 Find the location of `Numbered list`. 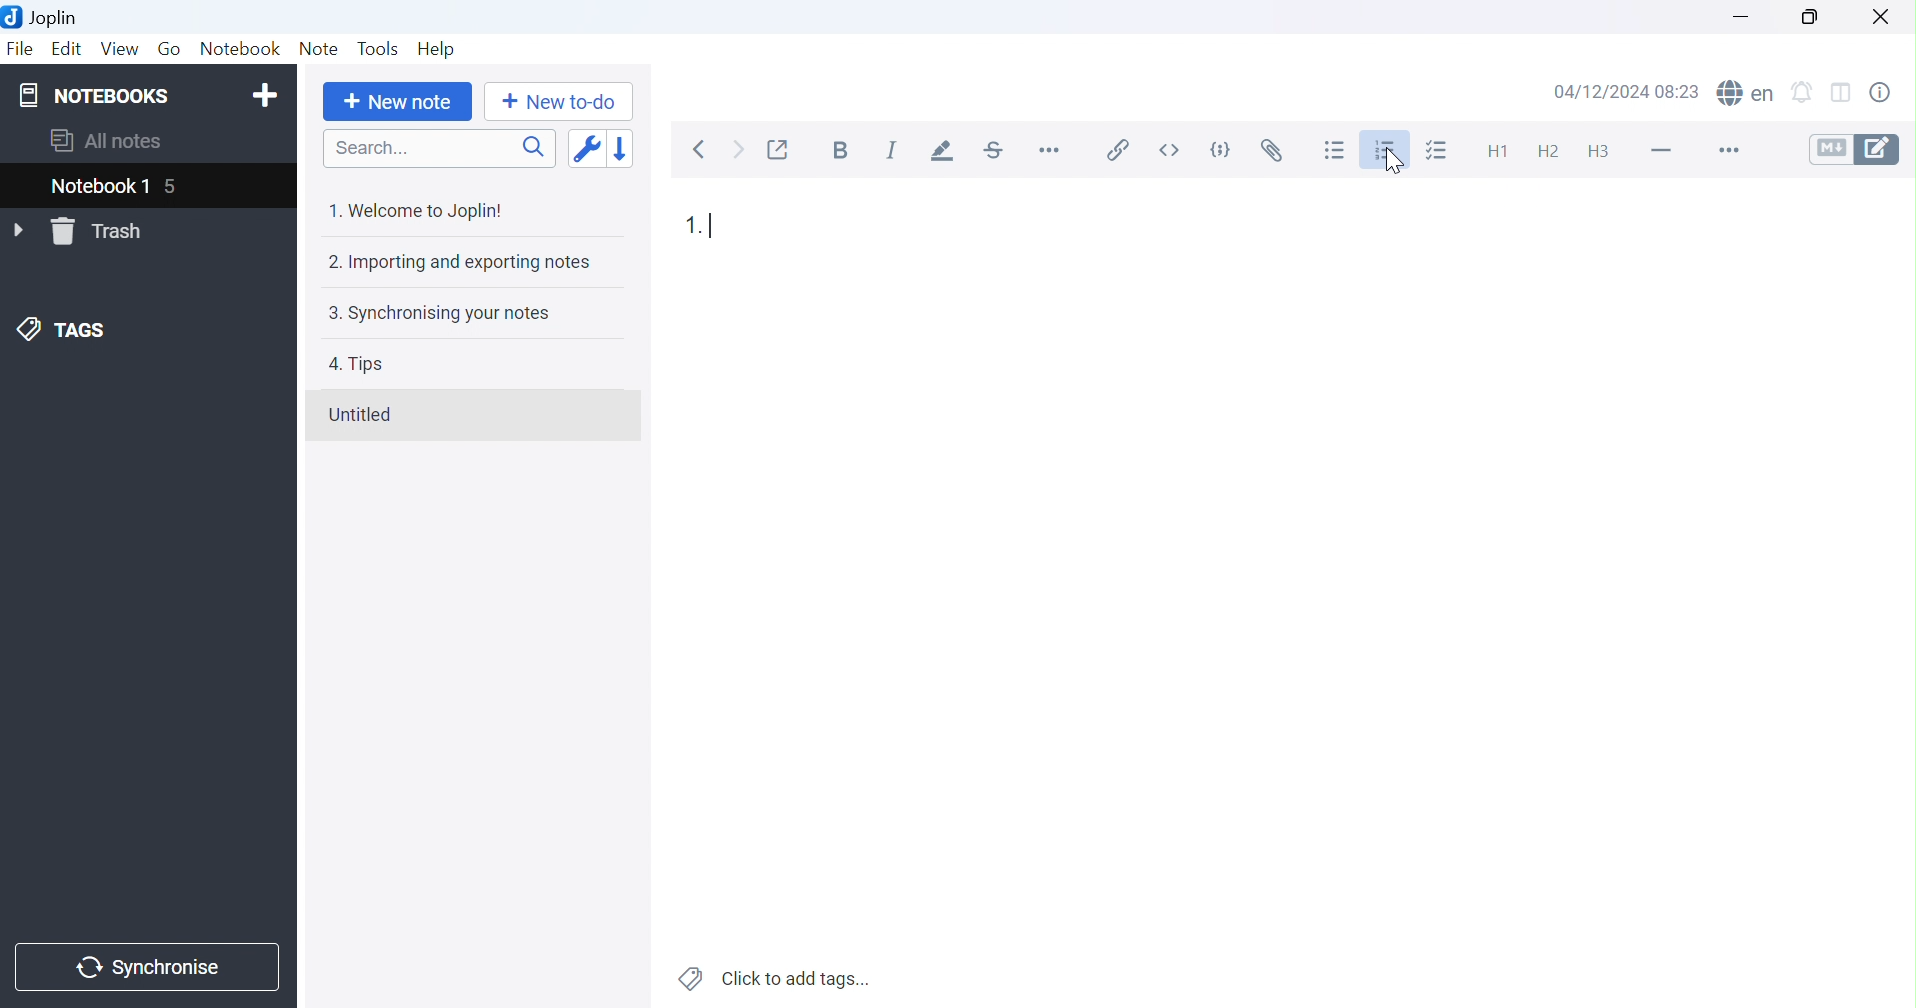

Numbered list is located at coordinates (1385, 152).